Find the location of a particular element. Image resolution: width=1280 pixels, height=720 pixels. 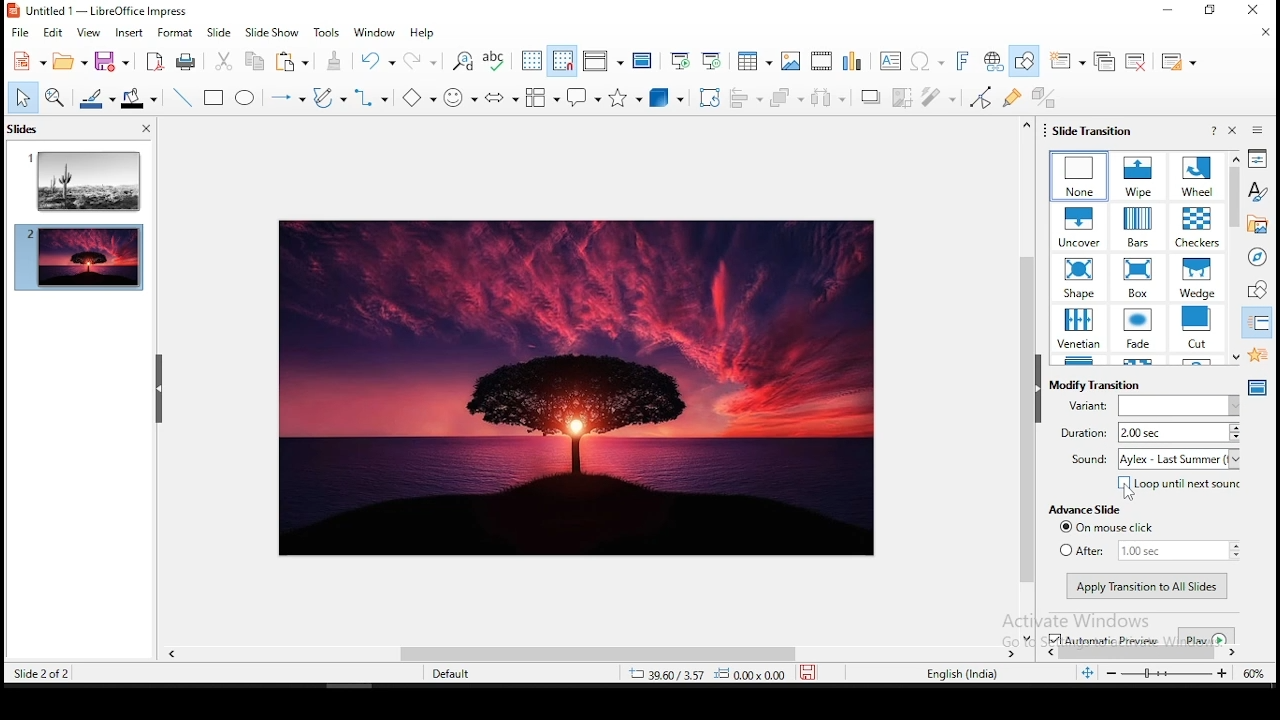

start from current slide is located at coordinates (712, 60).